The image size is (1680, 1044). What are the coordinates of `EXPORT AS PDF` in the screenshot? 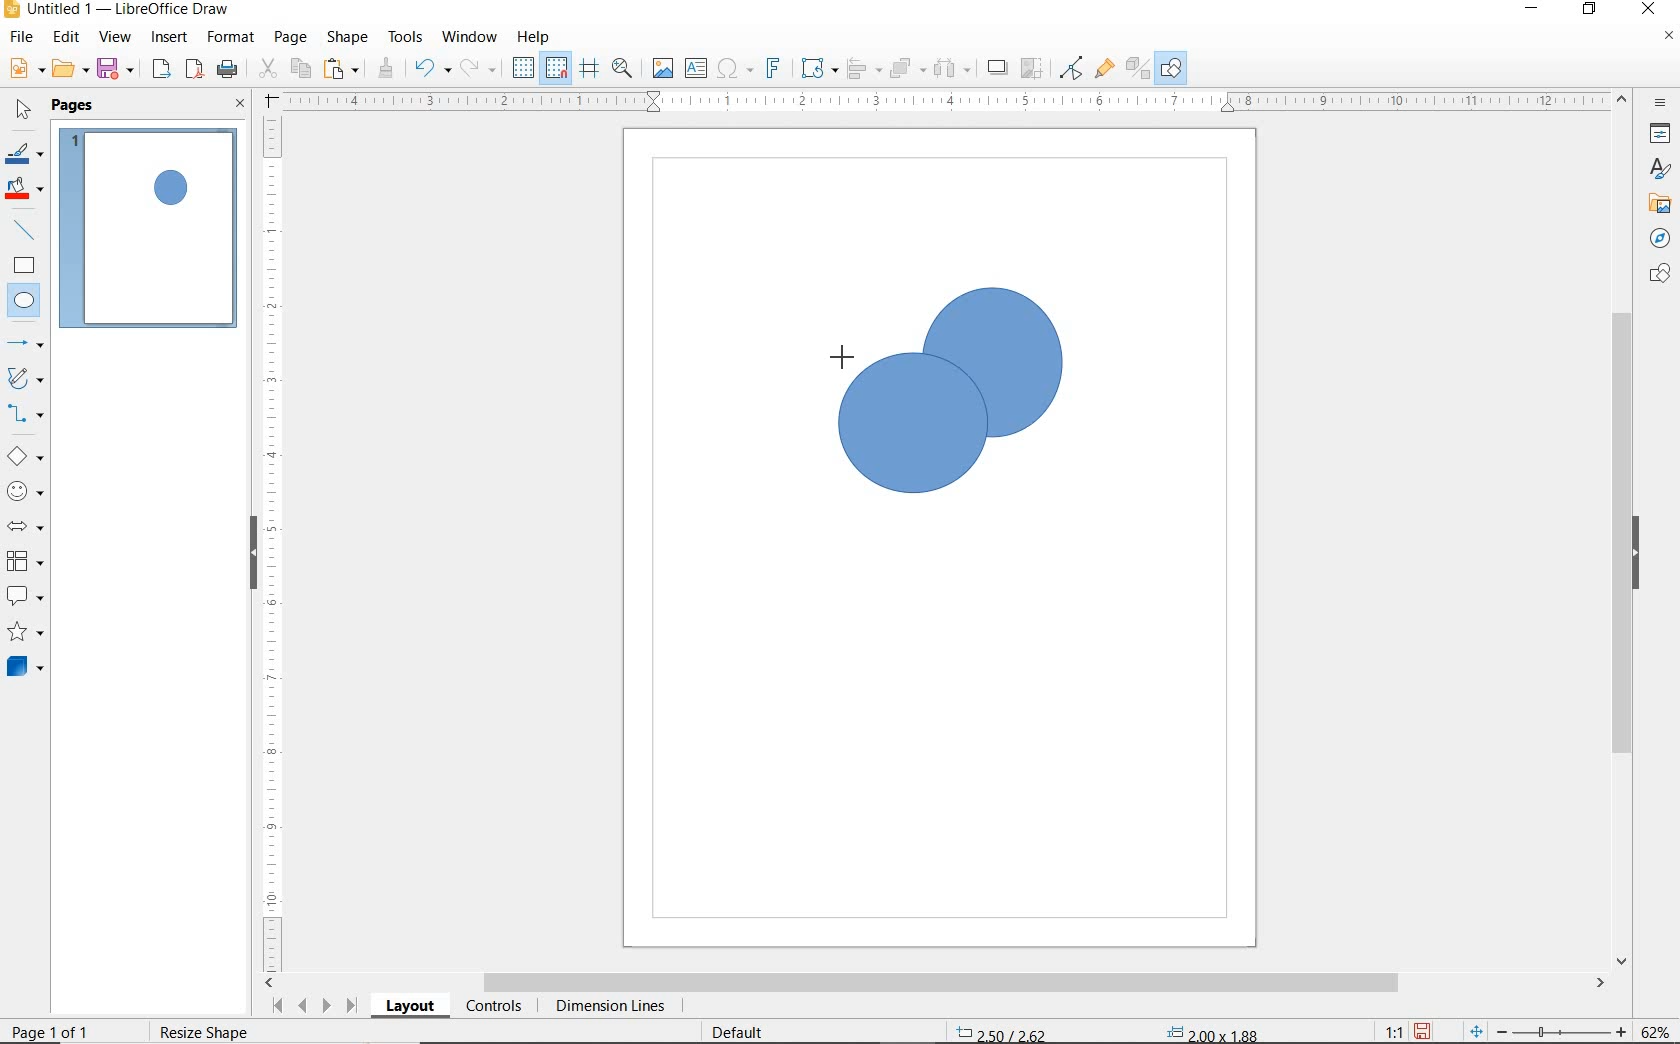 It's located at (195, 71).